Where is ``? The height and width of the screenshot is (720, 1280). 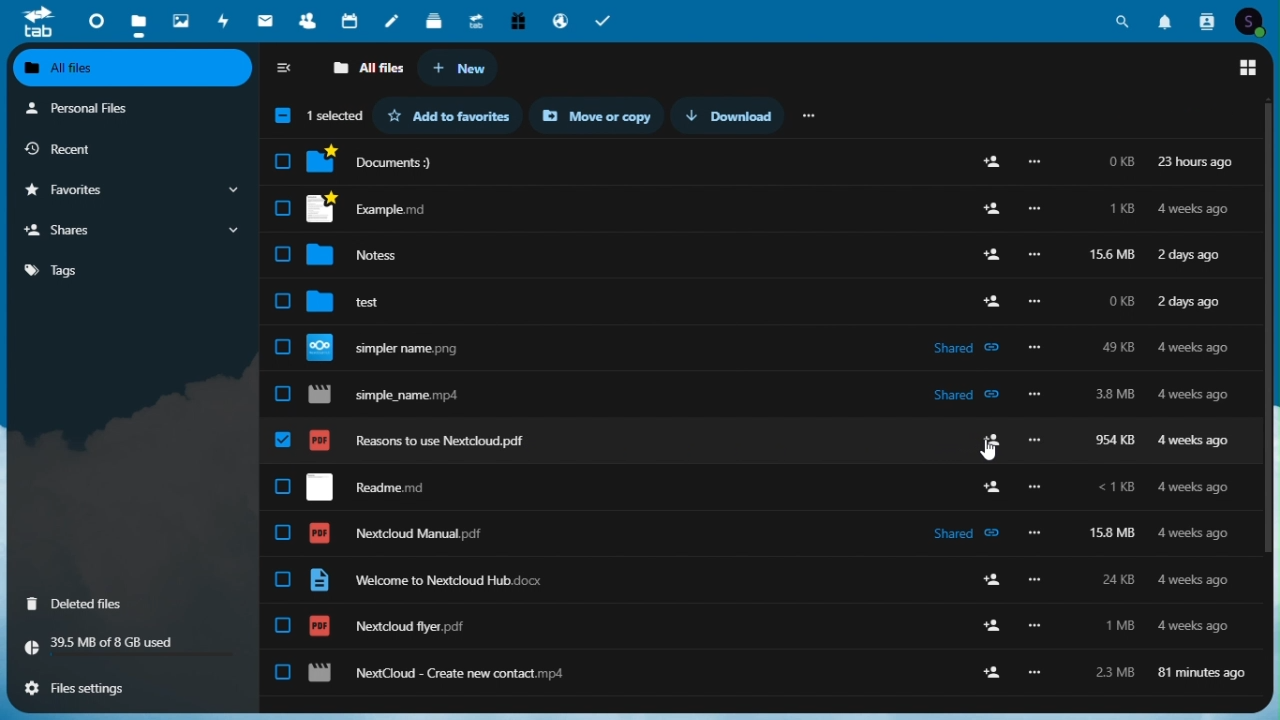  is located at coordinates (1032, 396).